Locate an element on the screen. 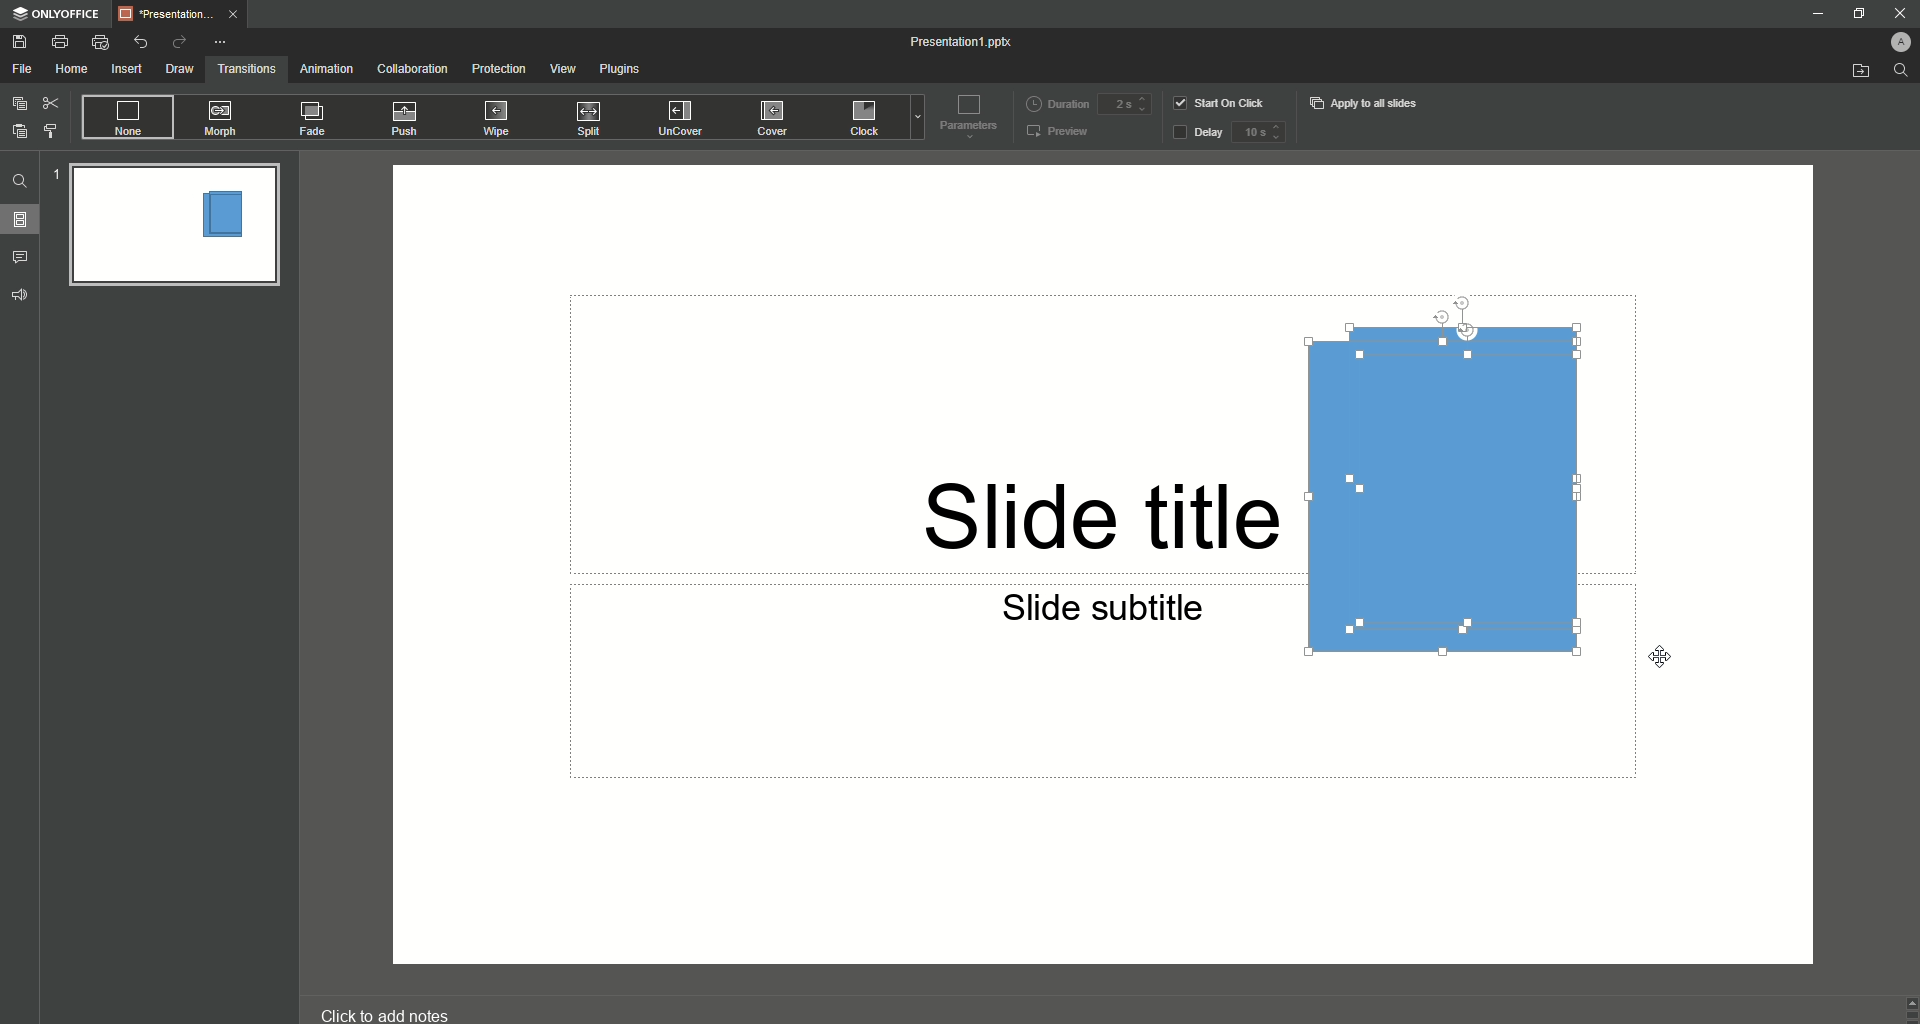 This screenshot has width=1920, height=1024. Animation is located at coordinates (325, 69).